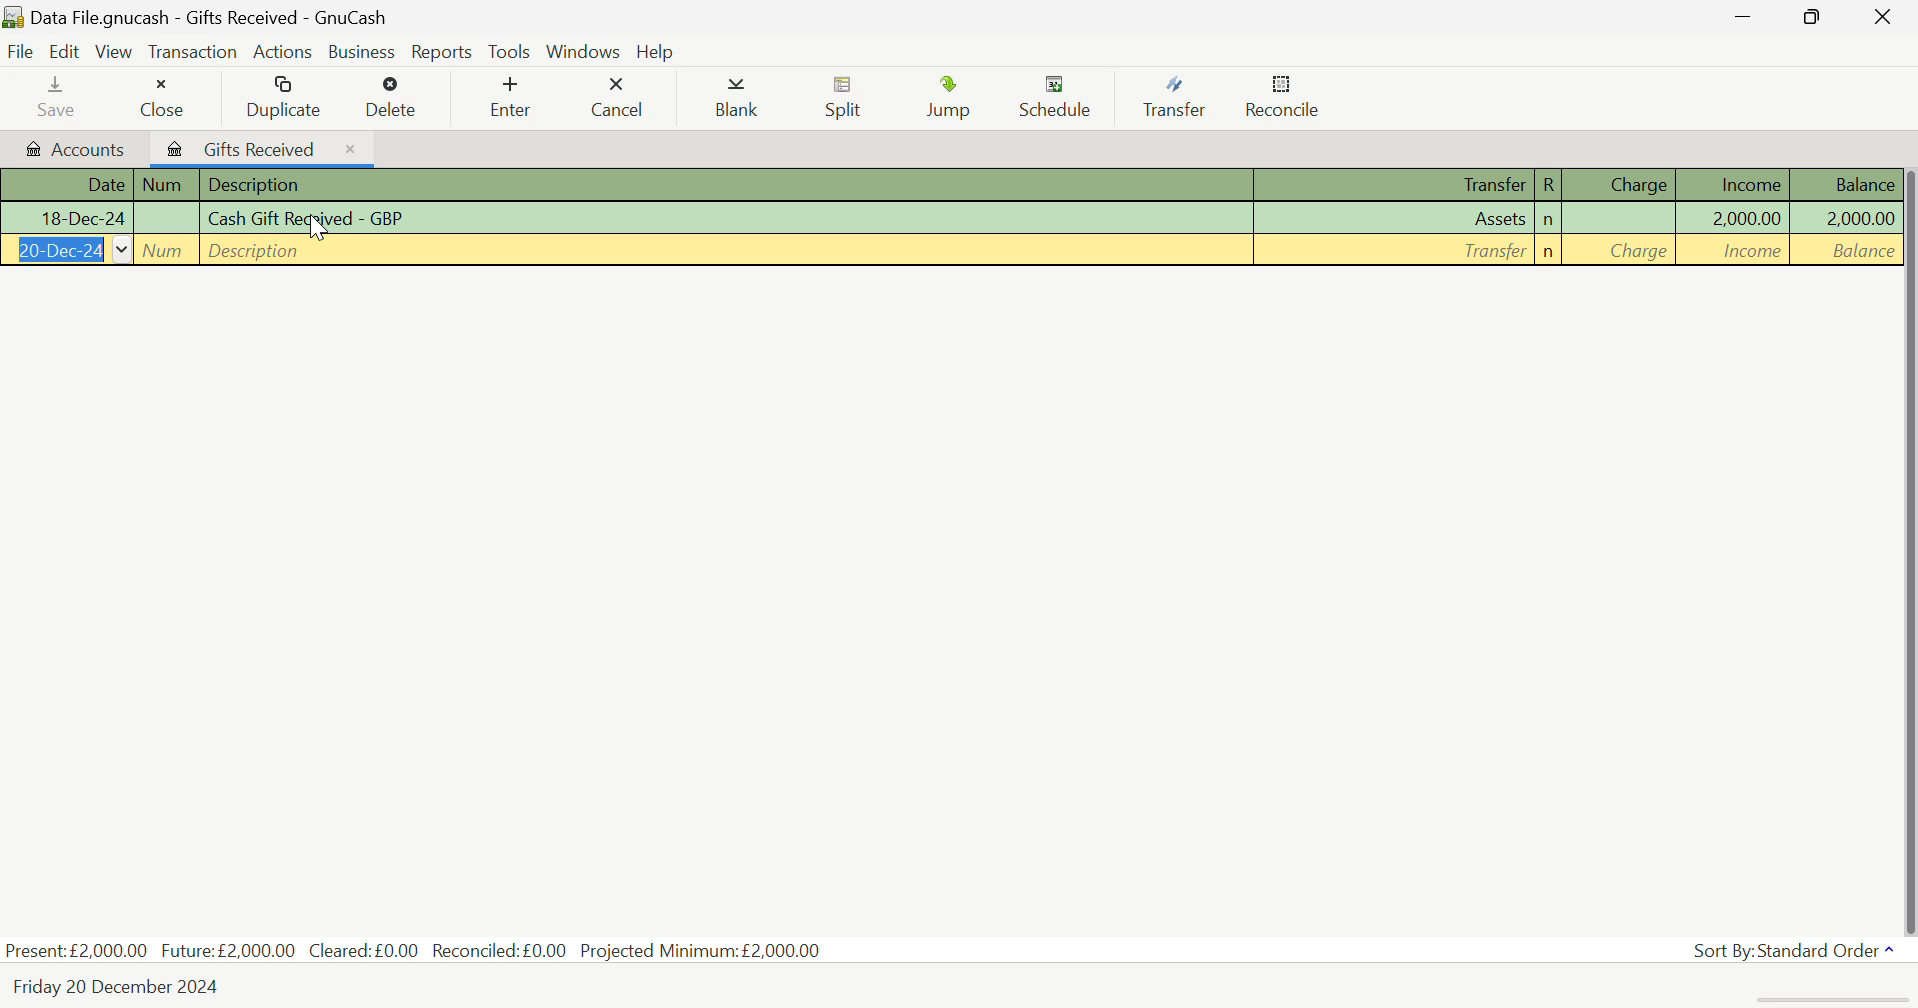 The width and height of the screenshot is (1918, 1008). I want to click on Duplicate, so click(285, 96).